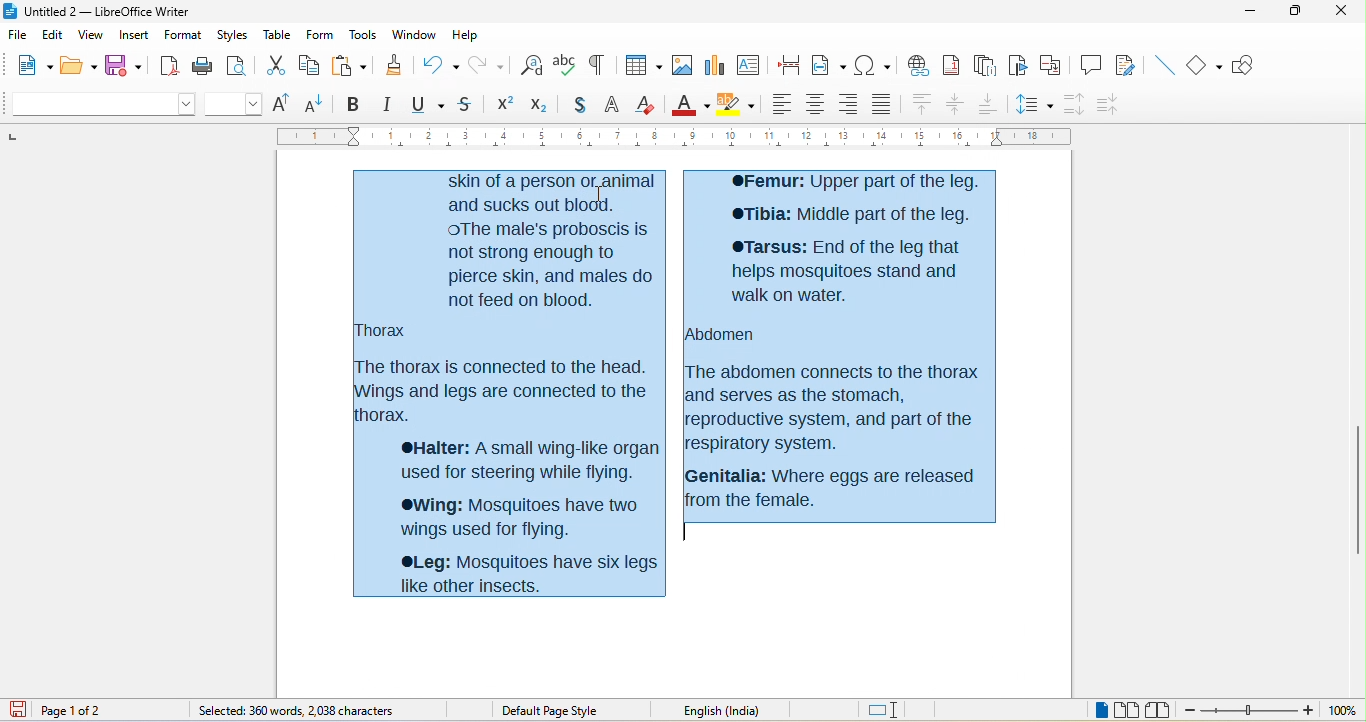 This screenshot has height=722, width=1366. I want to click on bold, so click(353, 103).